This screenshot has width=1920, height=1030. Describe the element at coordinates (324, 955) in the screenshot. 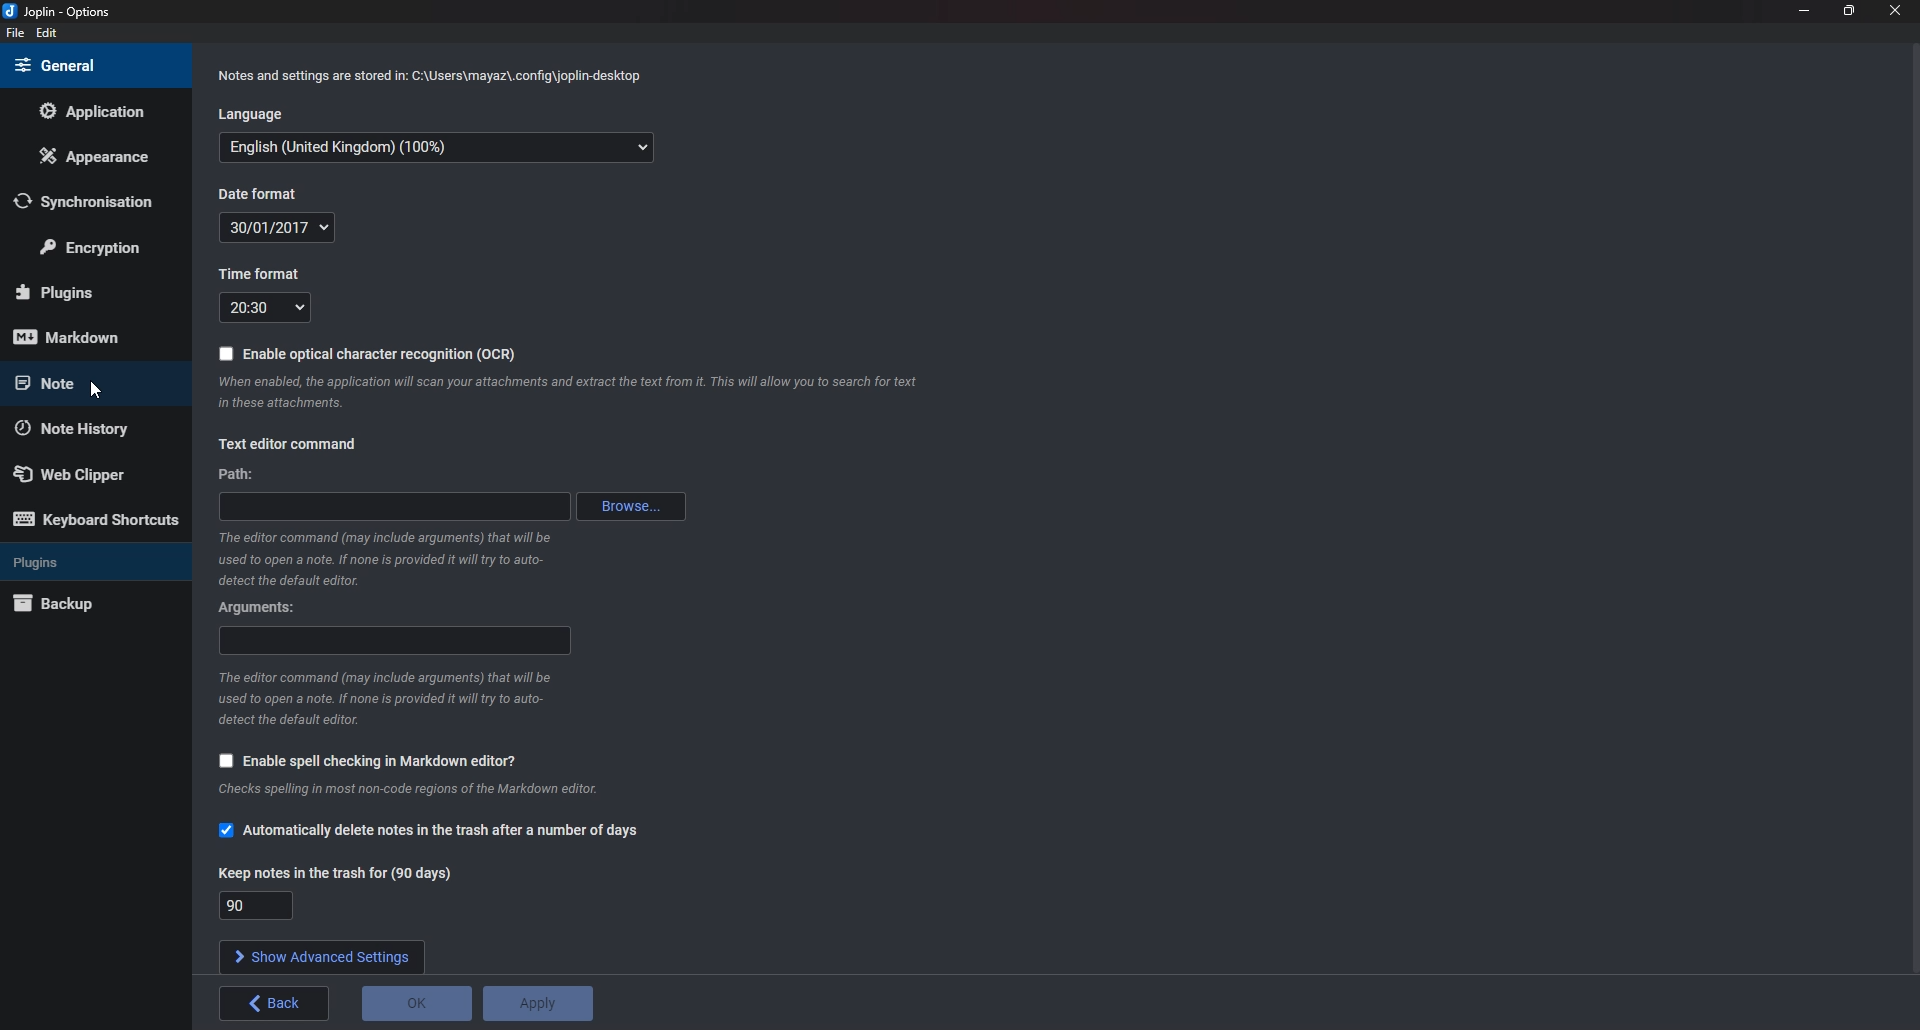

I see `show advanced settings` at that location.